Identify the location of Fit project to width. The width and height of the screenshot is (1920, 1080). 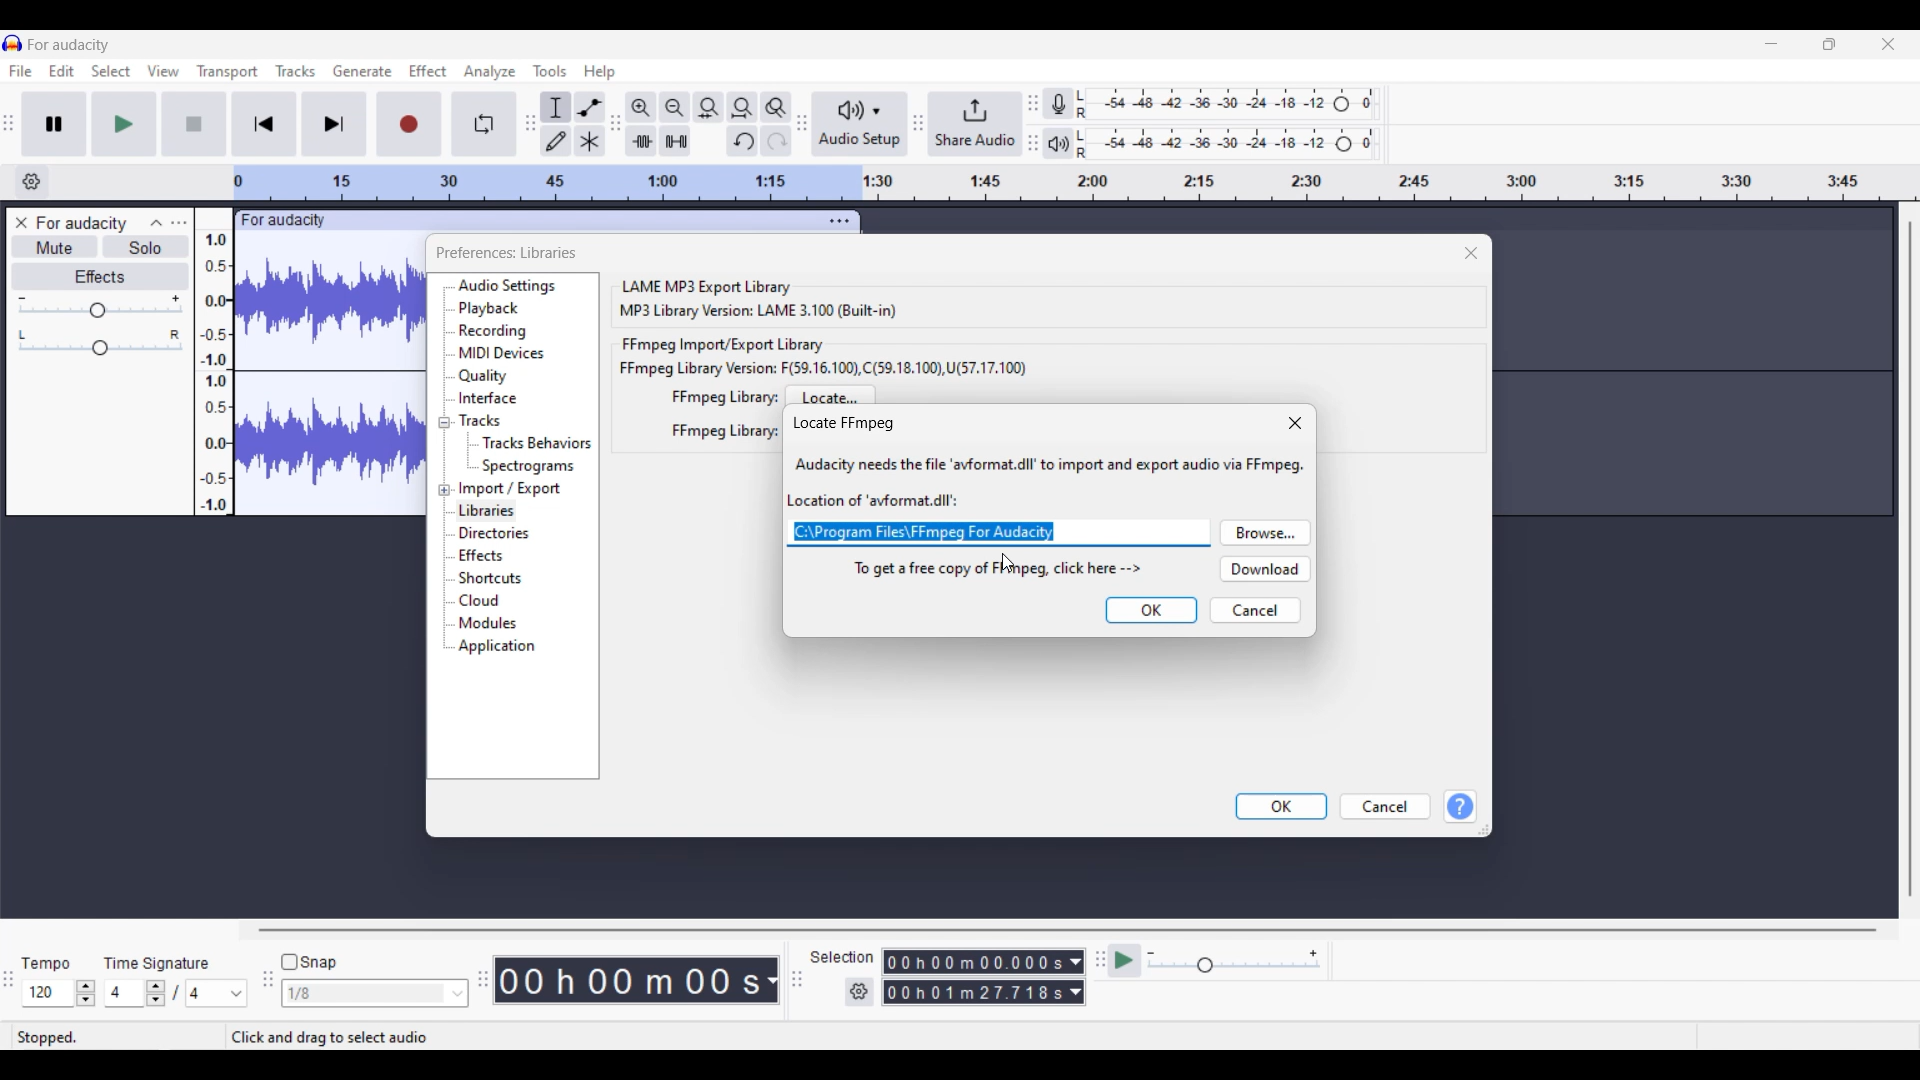
(743, 108).